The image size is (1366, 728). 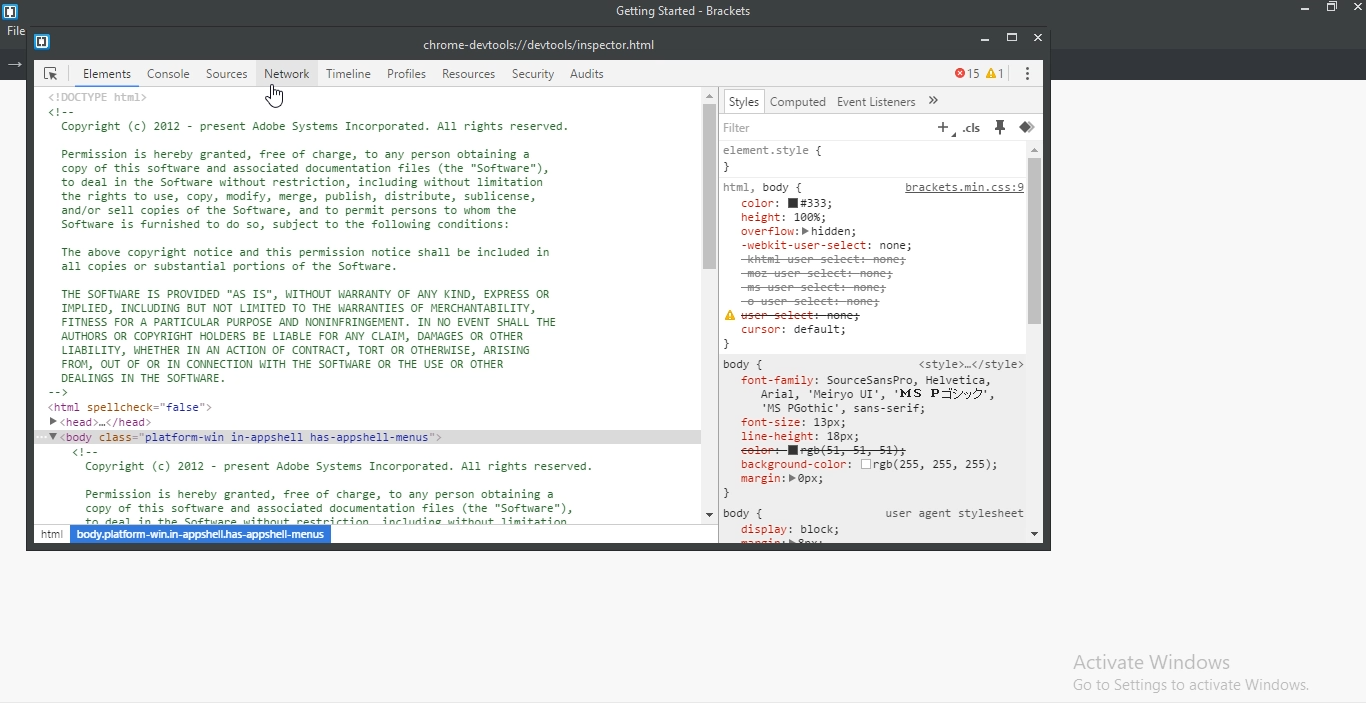 I want to click on html hyperlink name, so click(x=184, y=535).